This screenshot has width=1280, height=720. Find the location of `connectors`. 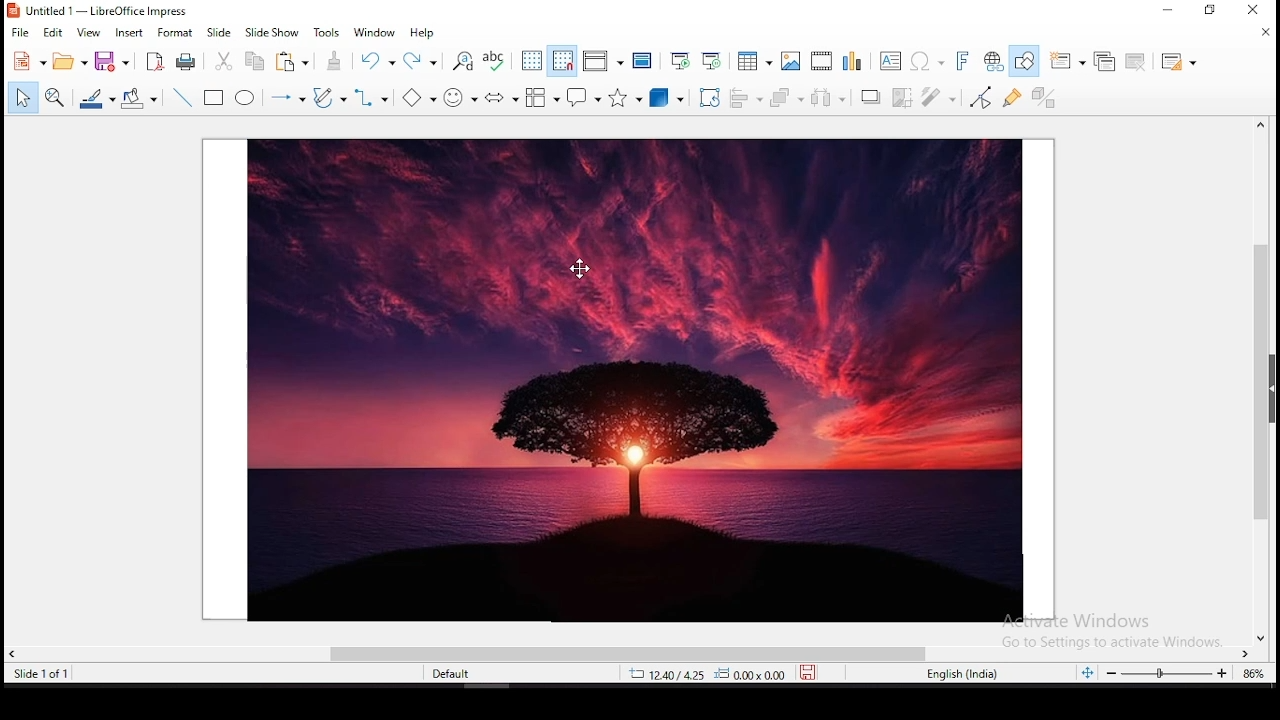

connectors is located at coordinates (372, 99).